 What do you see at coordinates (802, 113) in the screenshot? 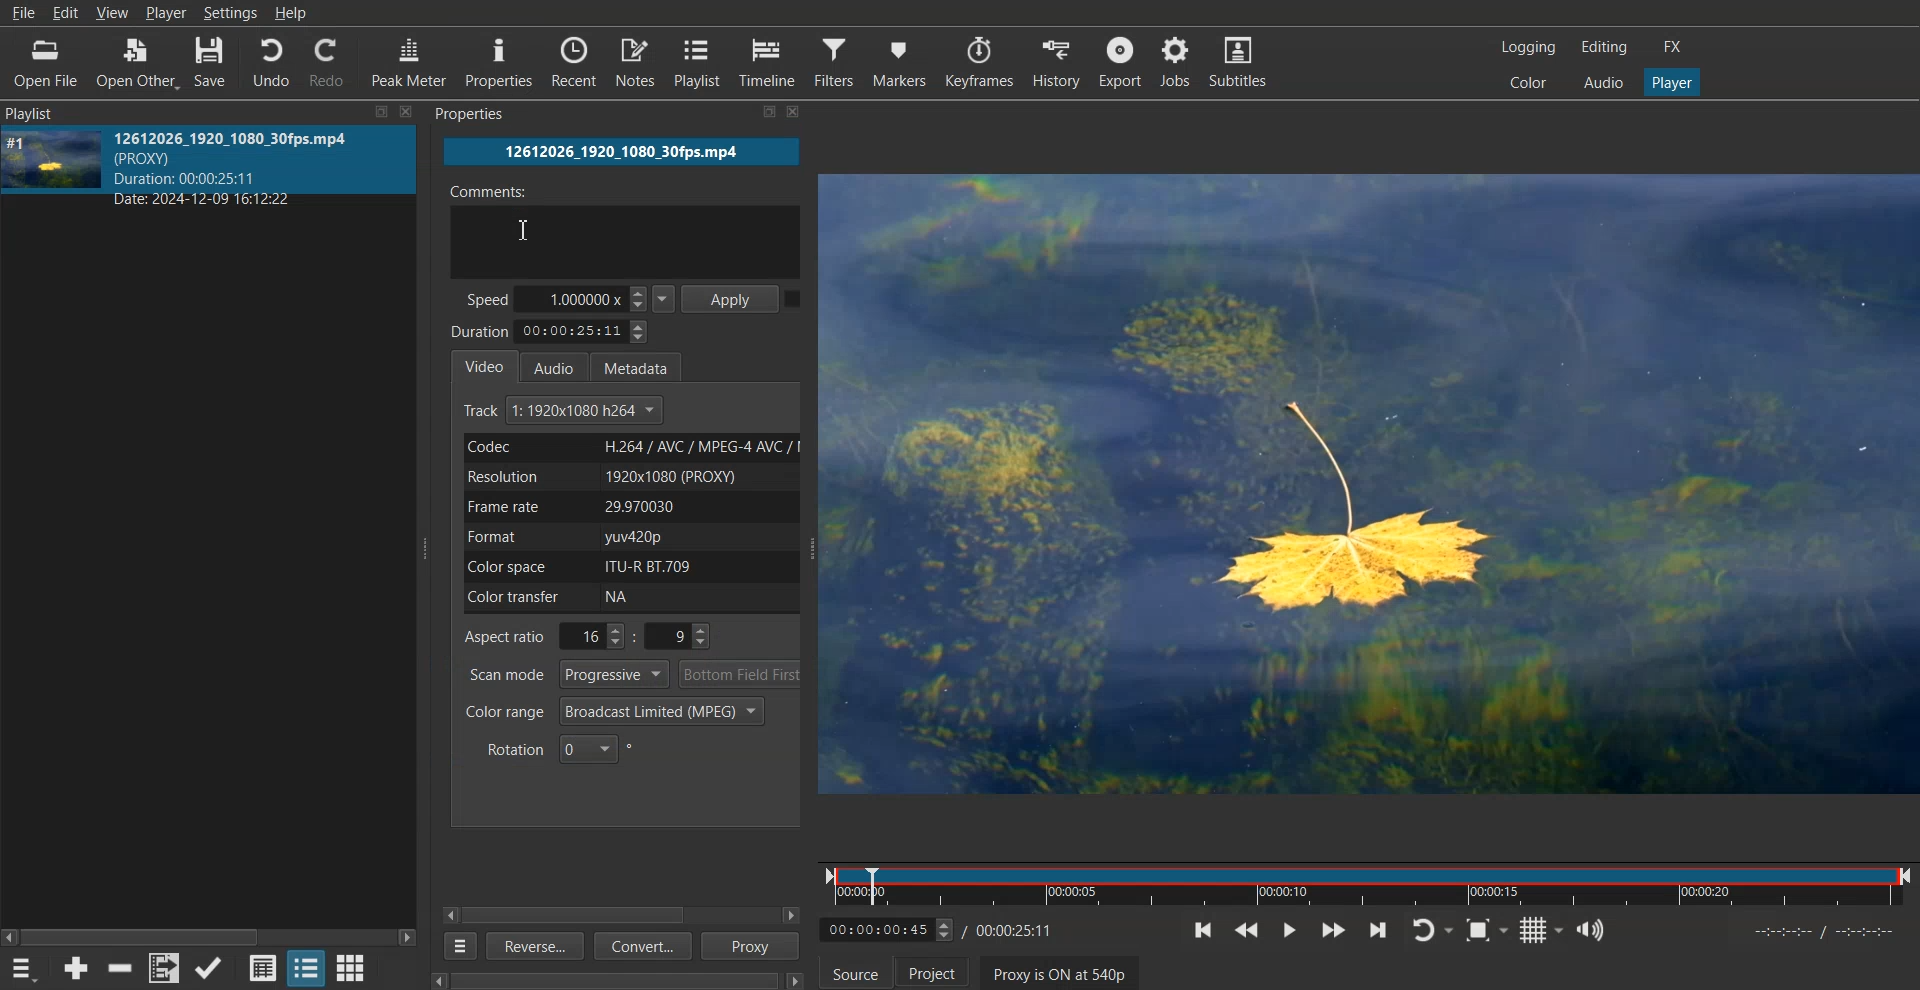
I see `close` at bounding box center [802, 113].